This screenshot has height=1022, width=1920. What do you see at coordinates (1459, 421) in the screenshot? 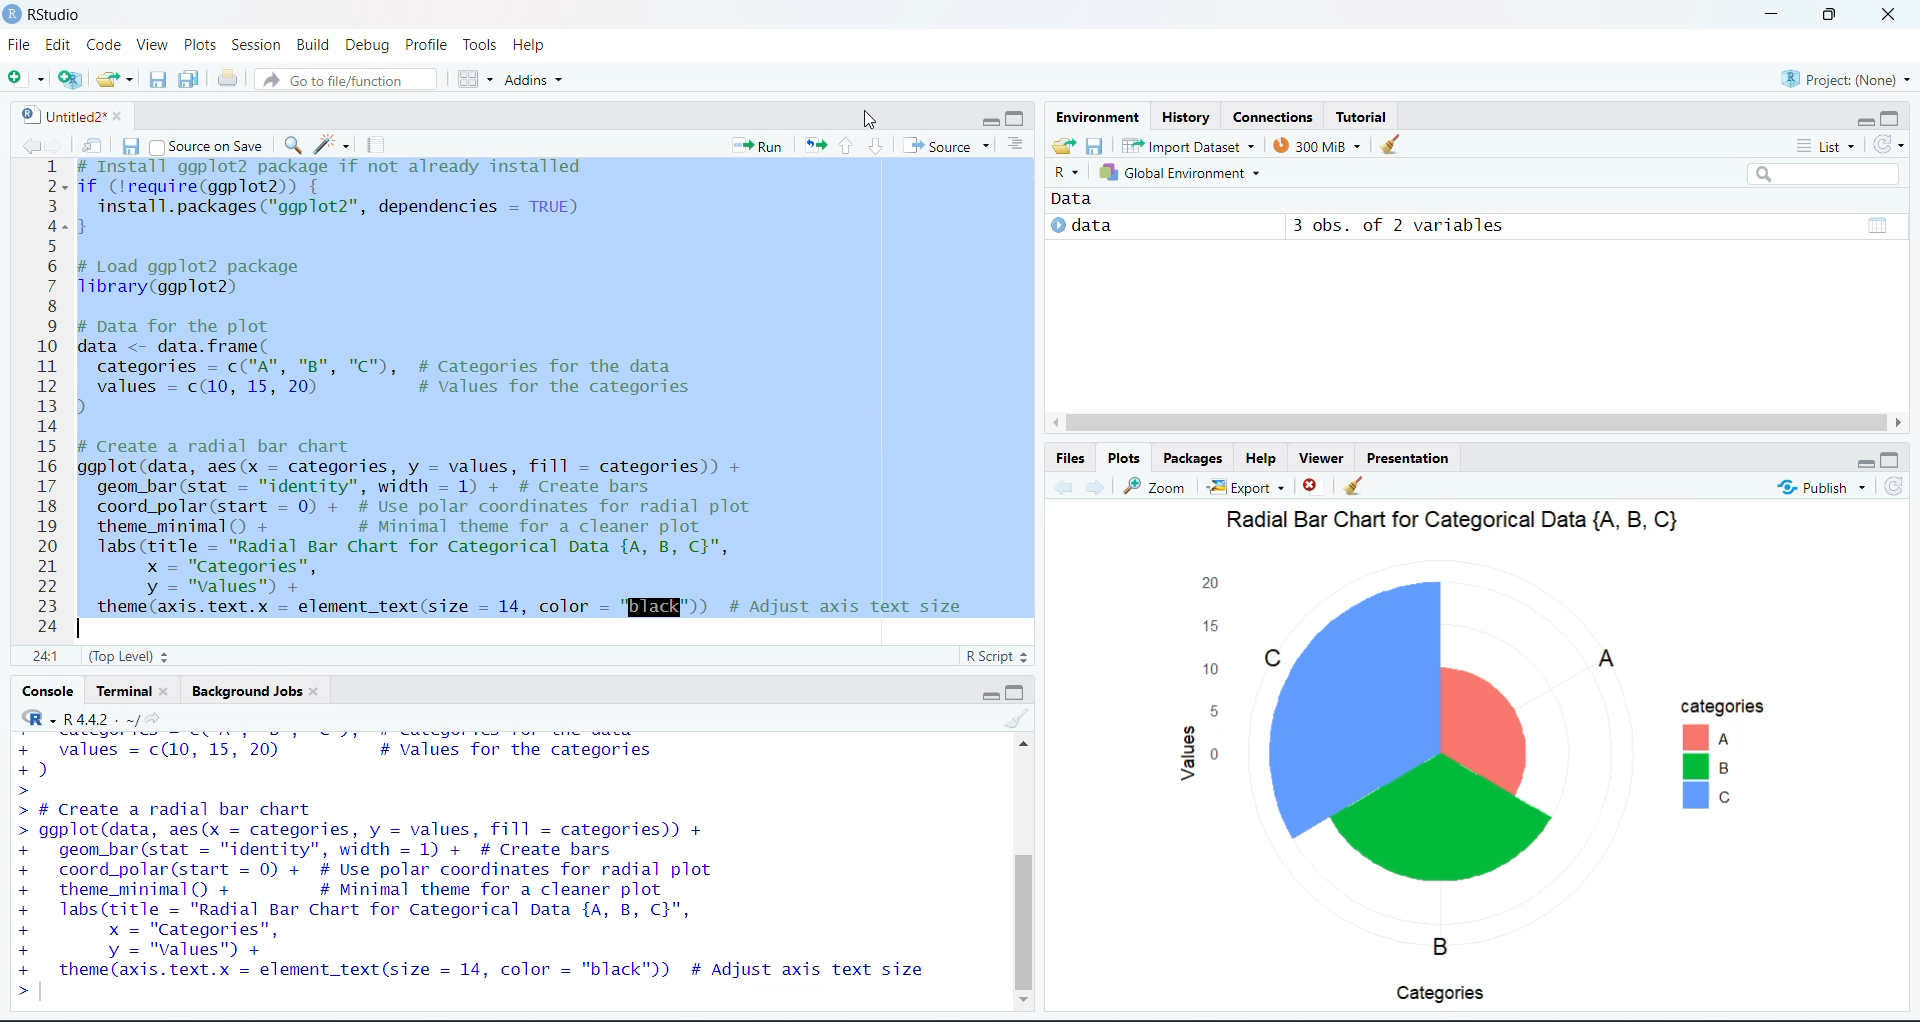
I see `horizontal scroll bar` at bounding box center [1459, 421].